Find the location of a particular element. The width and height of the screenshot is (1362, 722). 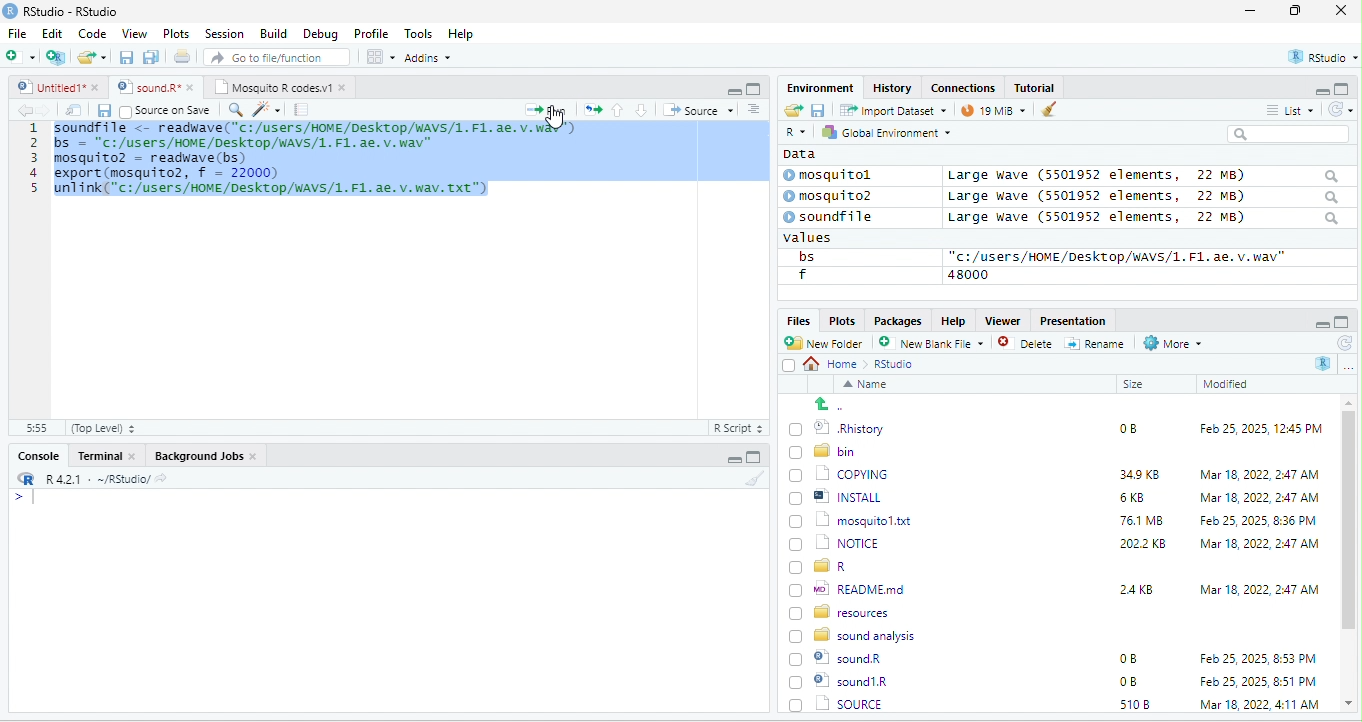

minimize is located at coordinates (1250, 12).